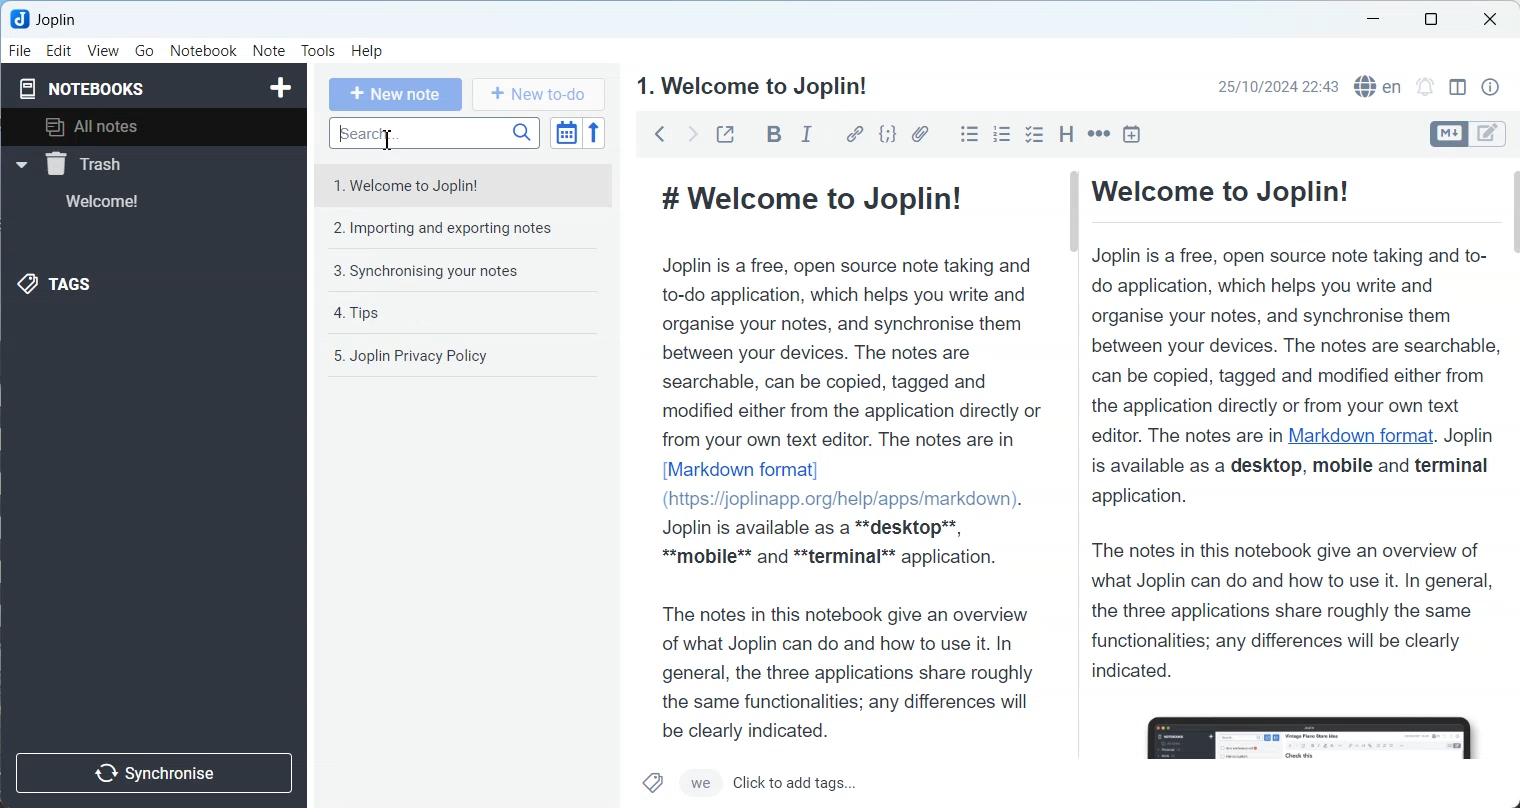  I want to click on Toggle external editing, so click(725, 133).